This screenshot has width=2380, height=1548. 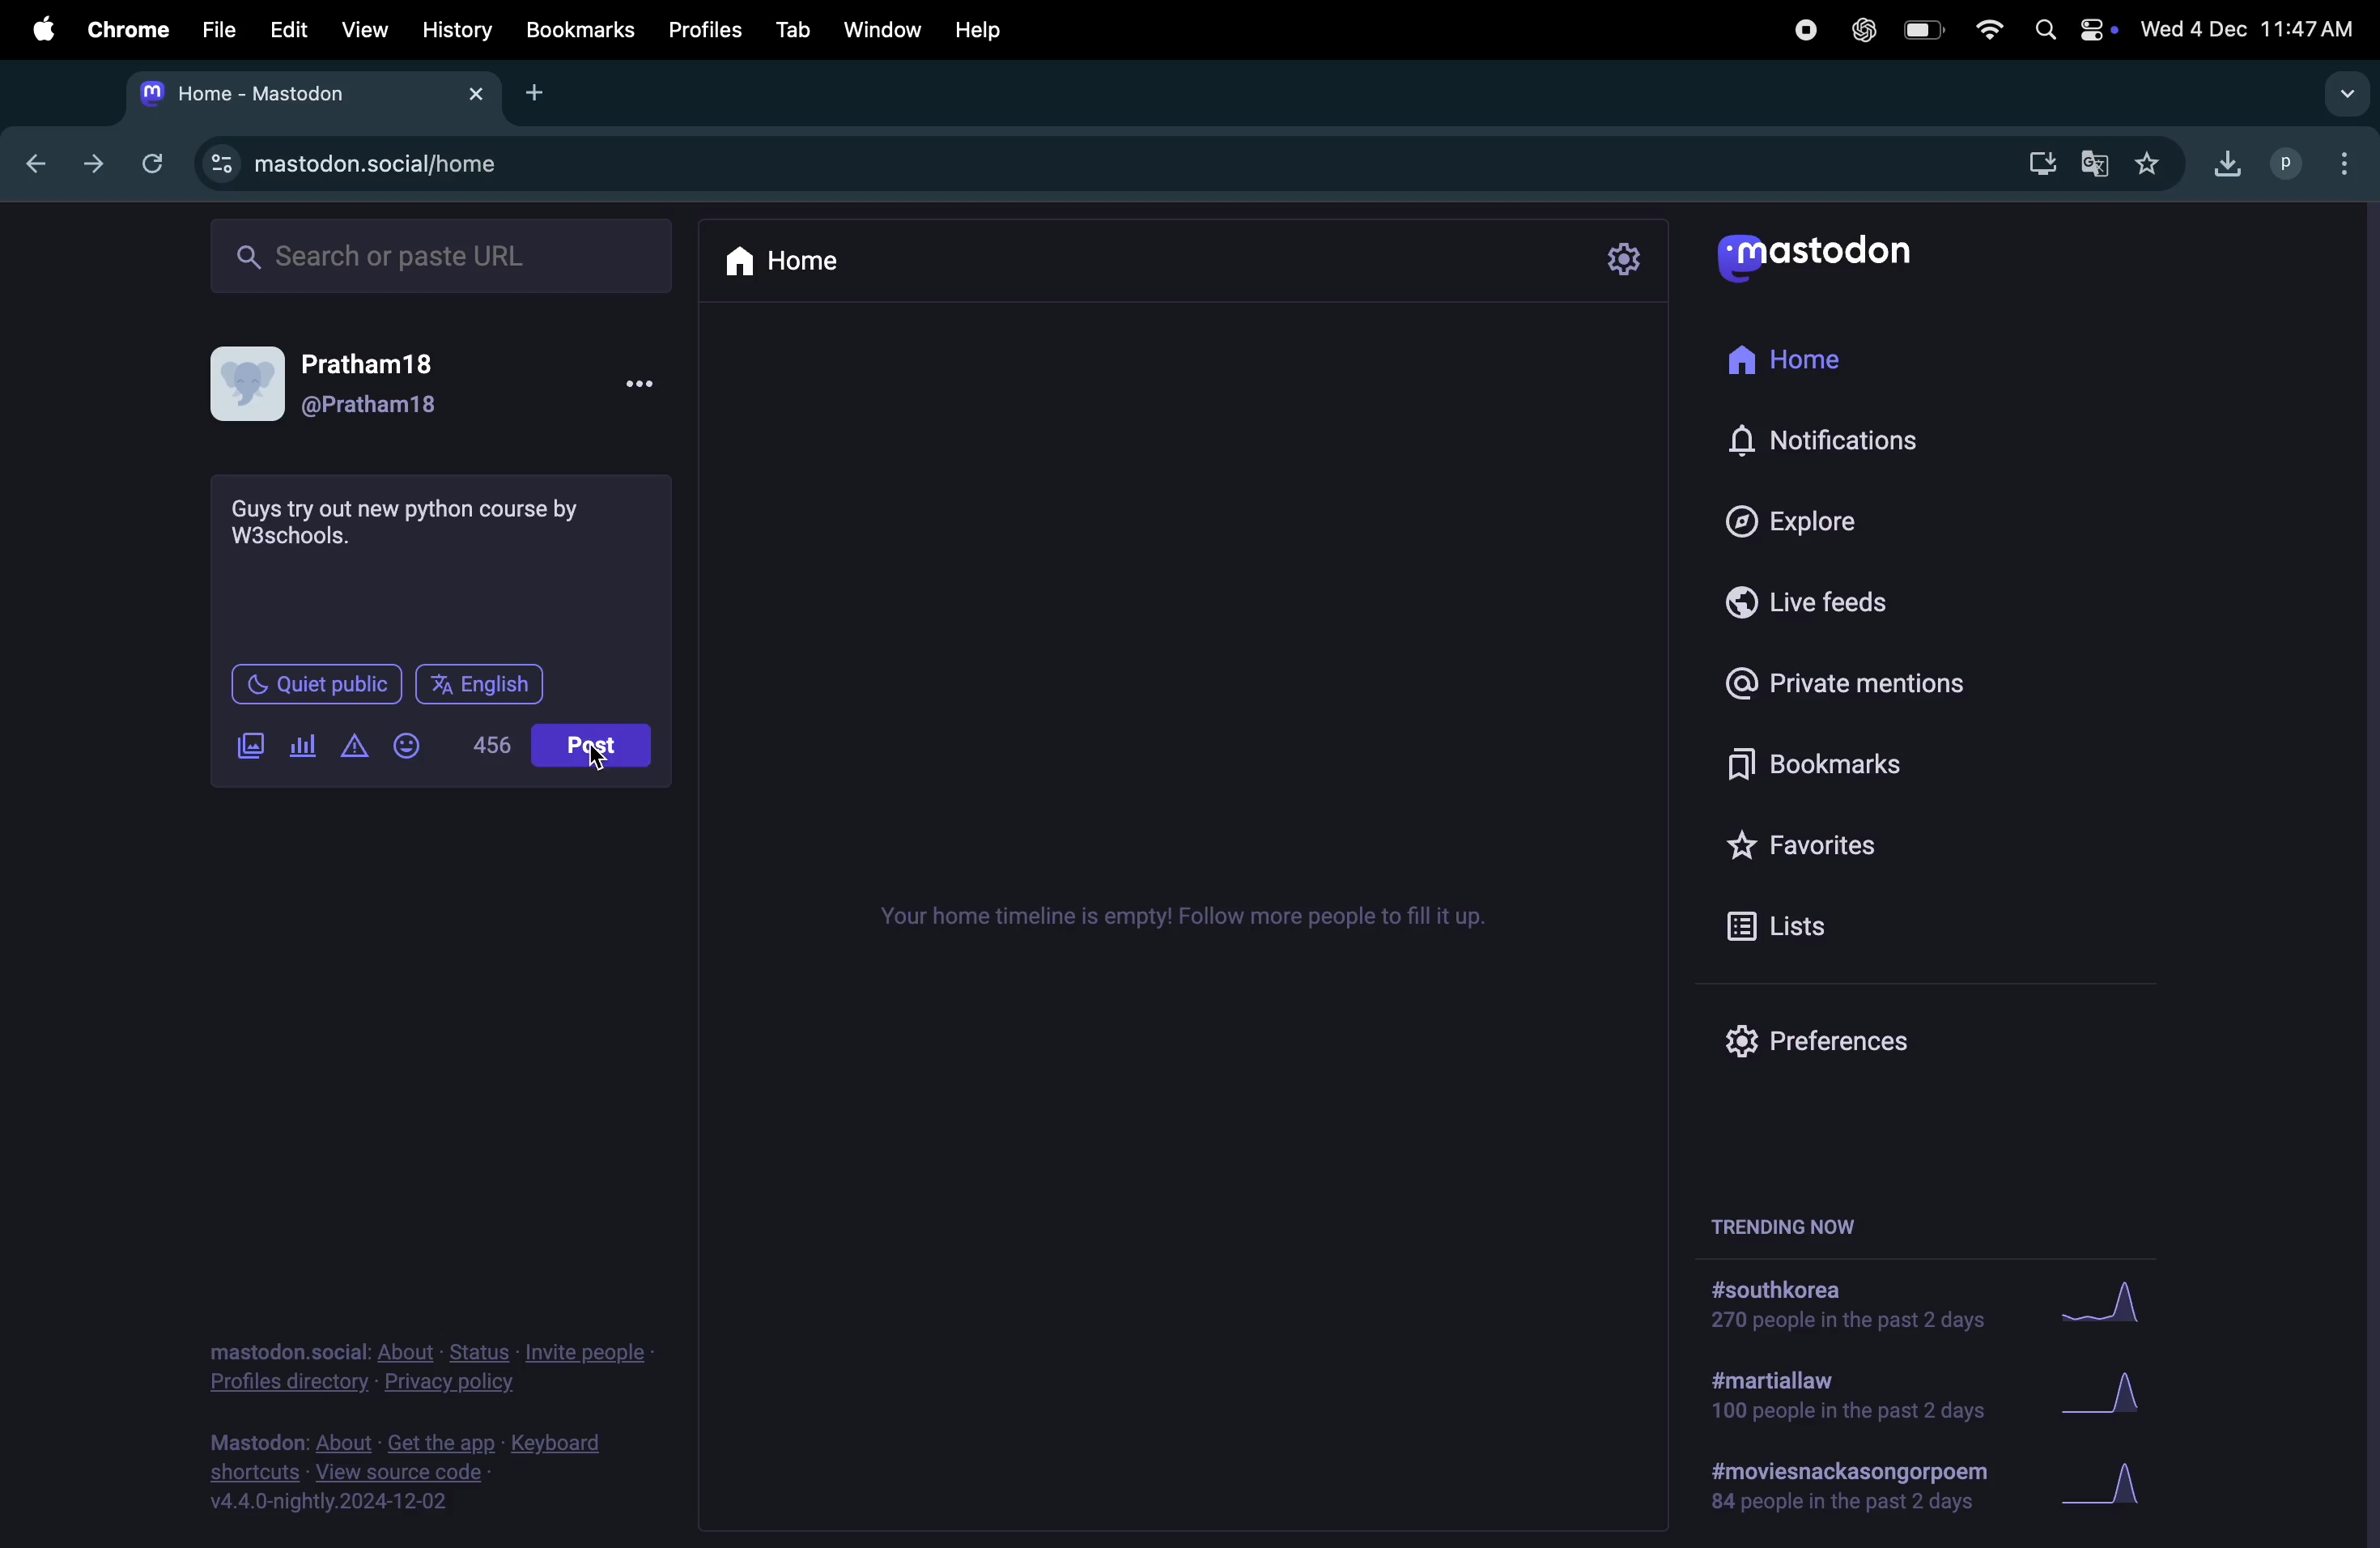 What do you see at coordinates (2110, 1300) in the screenshot?
I see `Graph` at bounding box center [2110, 1300].